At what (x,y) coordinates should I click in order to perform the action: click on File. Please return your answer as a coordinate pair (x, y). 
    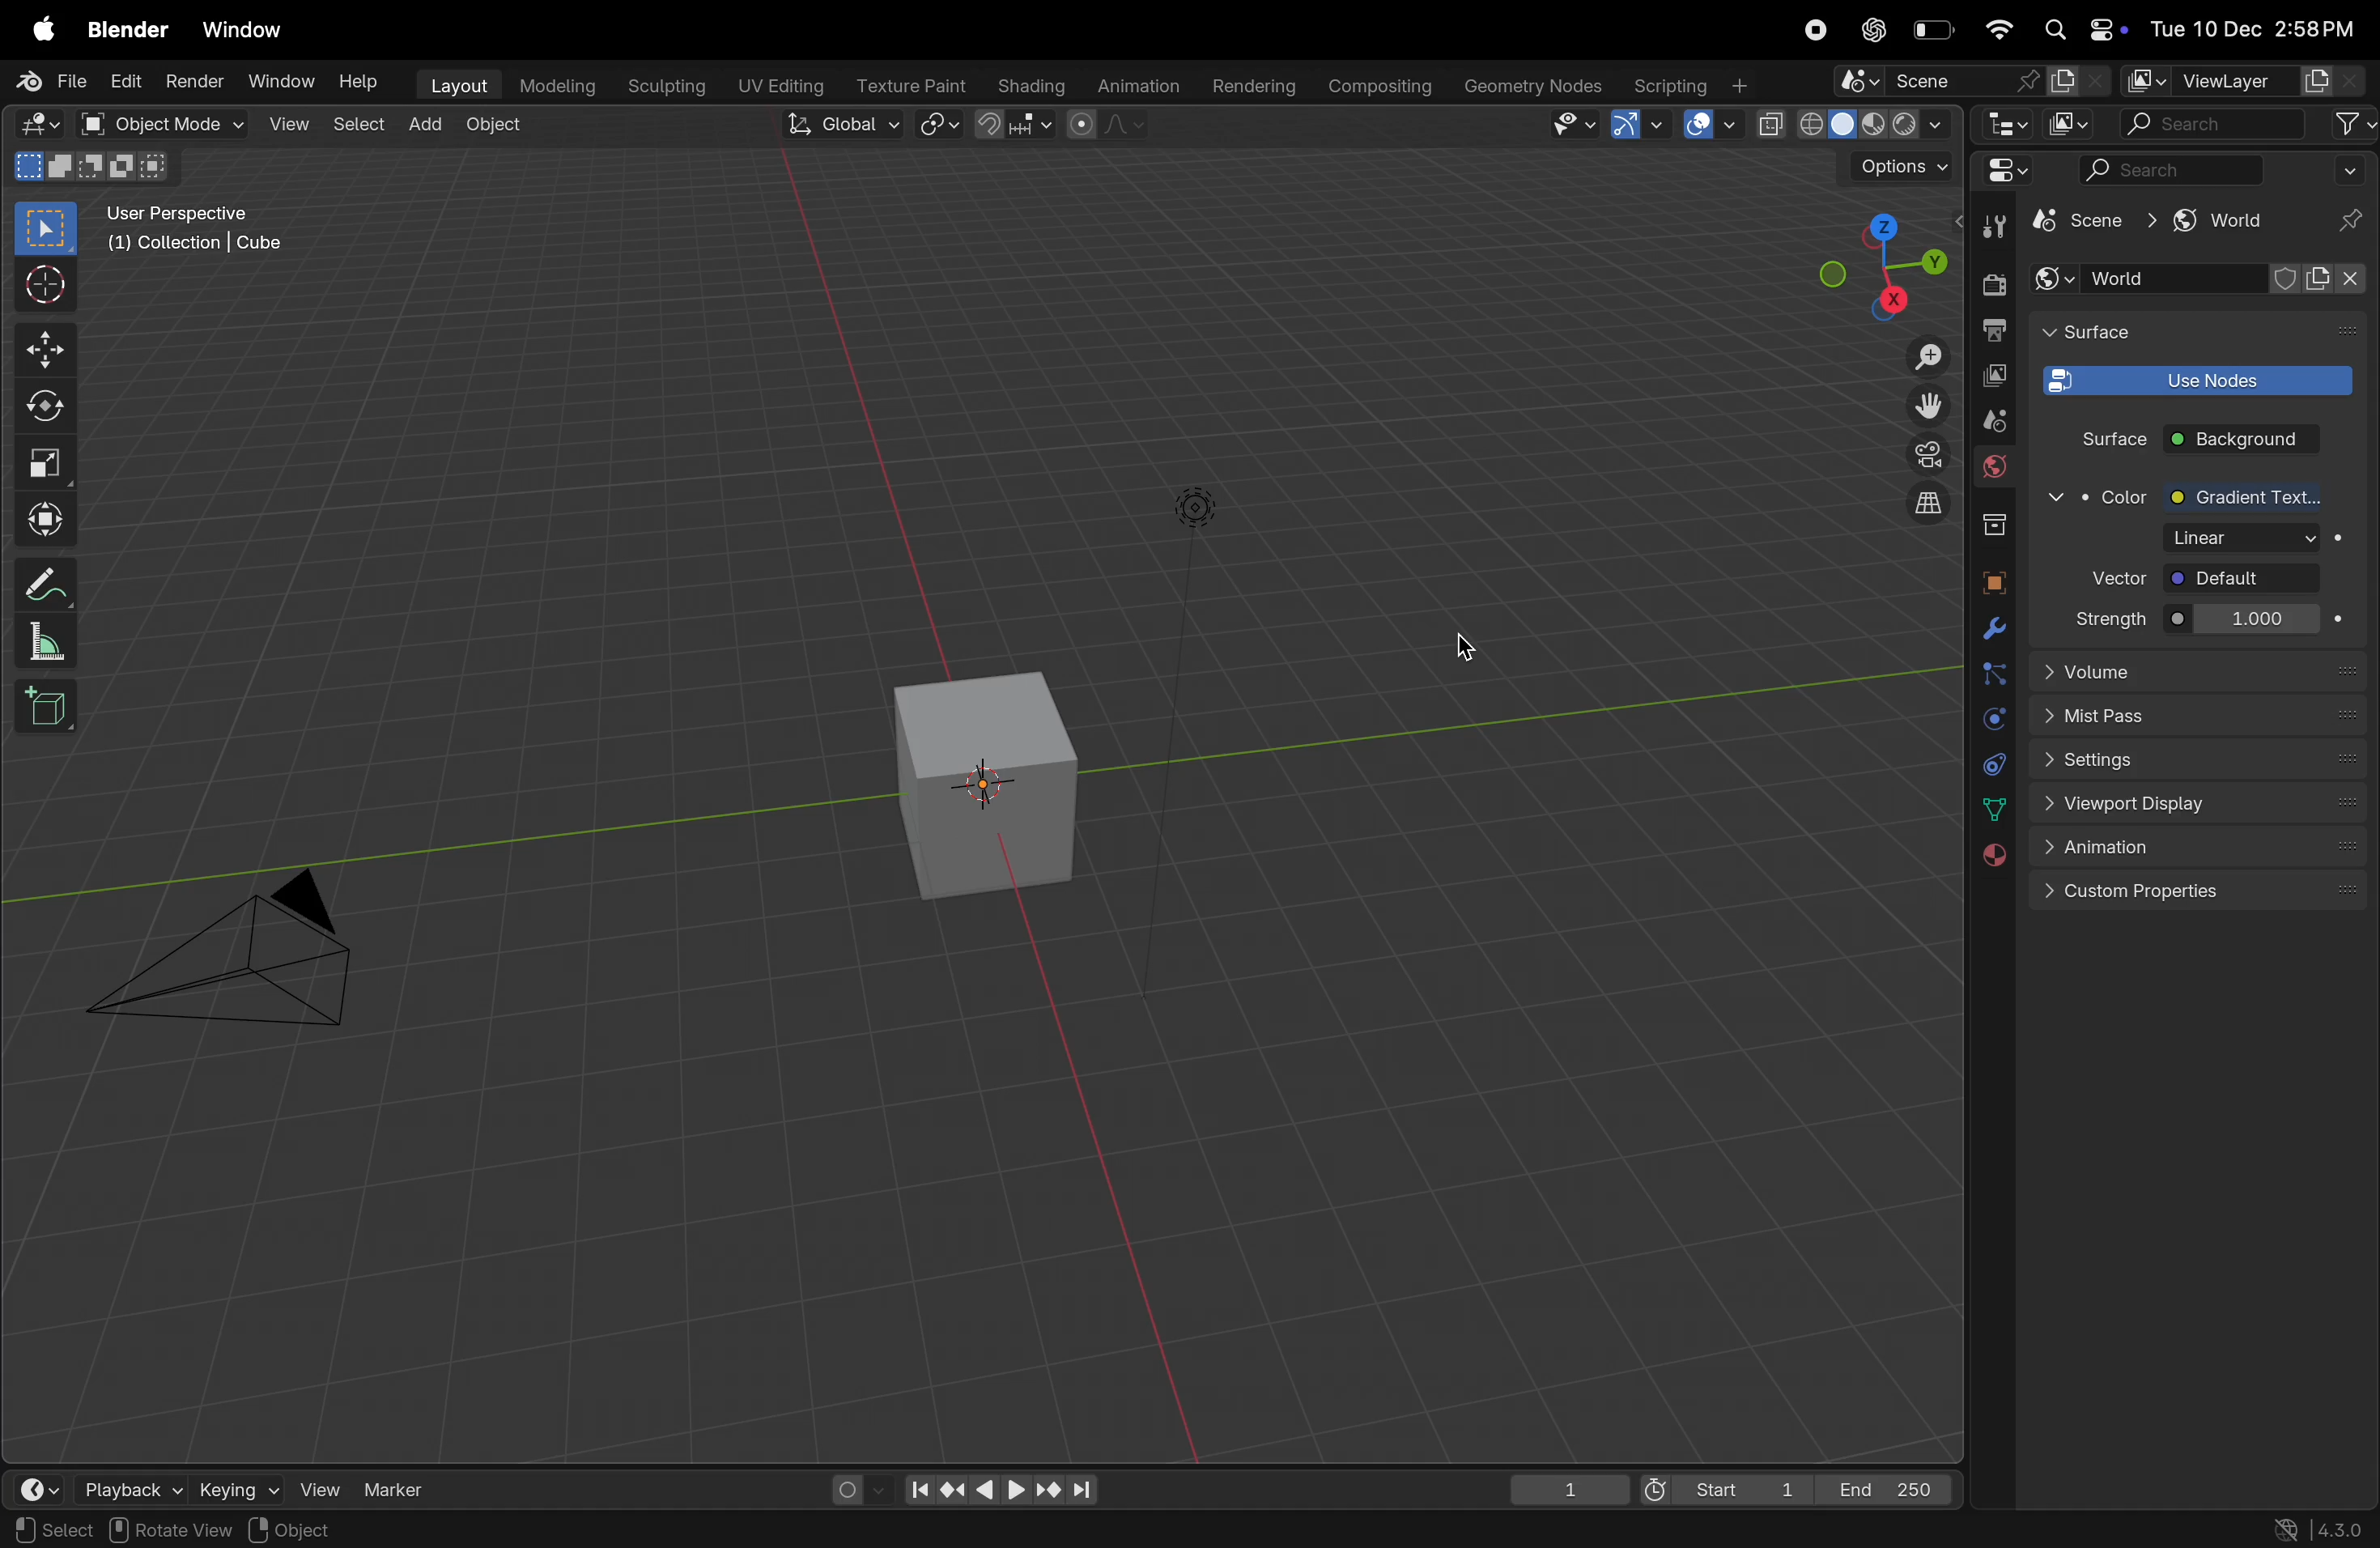
    Looking at the image, I should click on (53, 83).